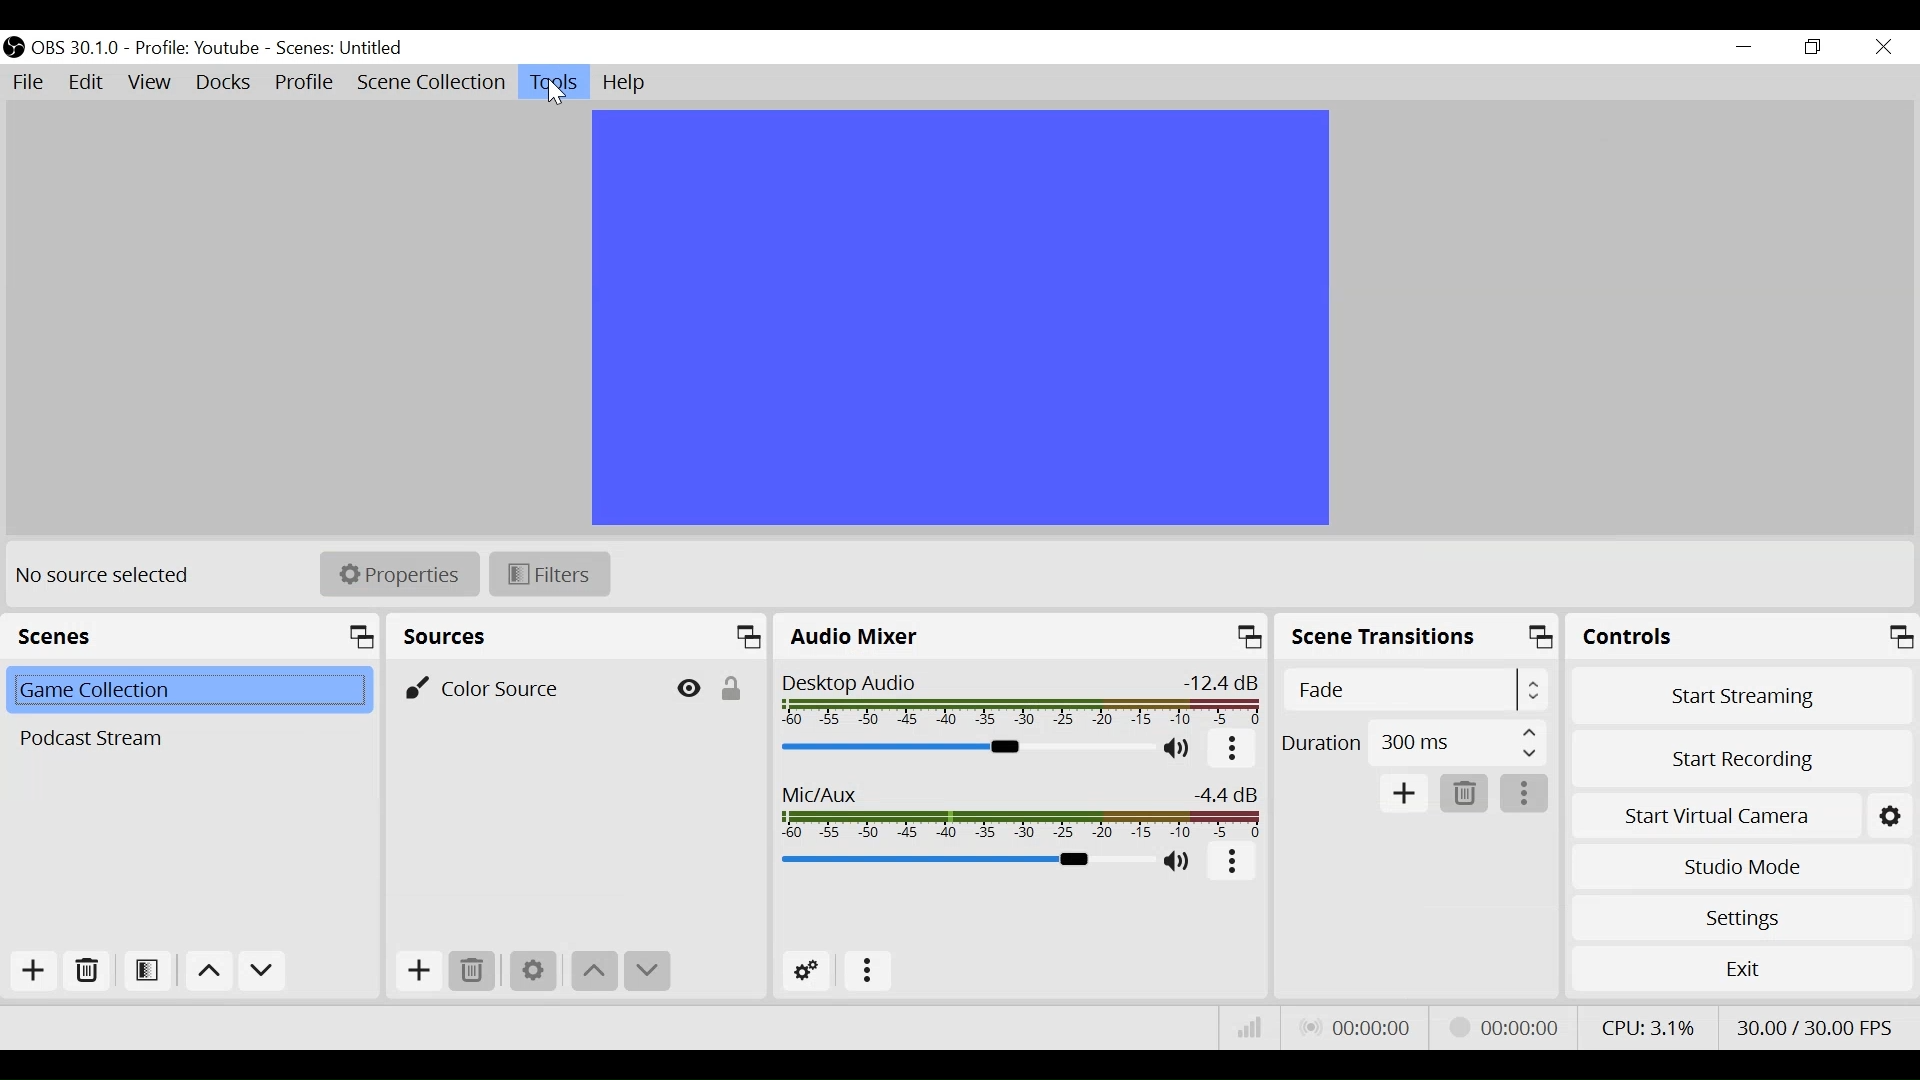 The width and height of the screenshot is (1920, 1080). What do you see at coordinates (1714, 814) in the screenshot?
I see `Start Virtual Camera` at bounding box center [1714, 814].